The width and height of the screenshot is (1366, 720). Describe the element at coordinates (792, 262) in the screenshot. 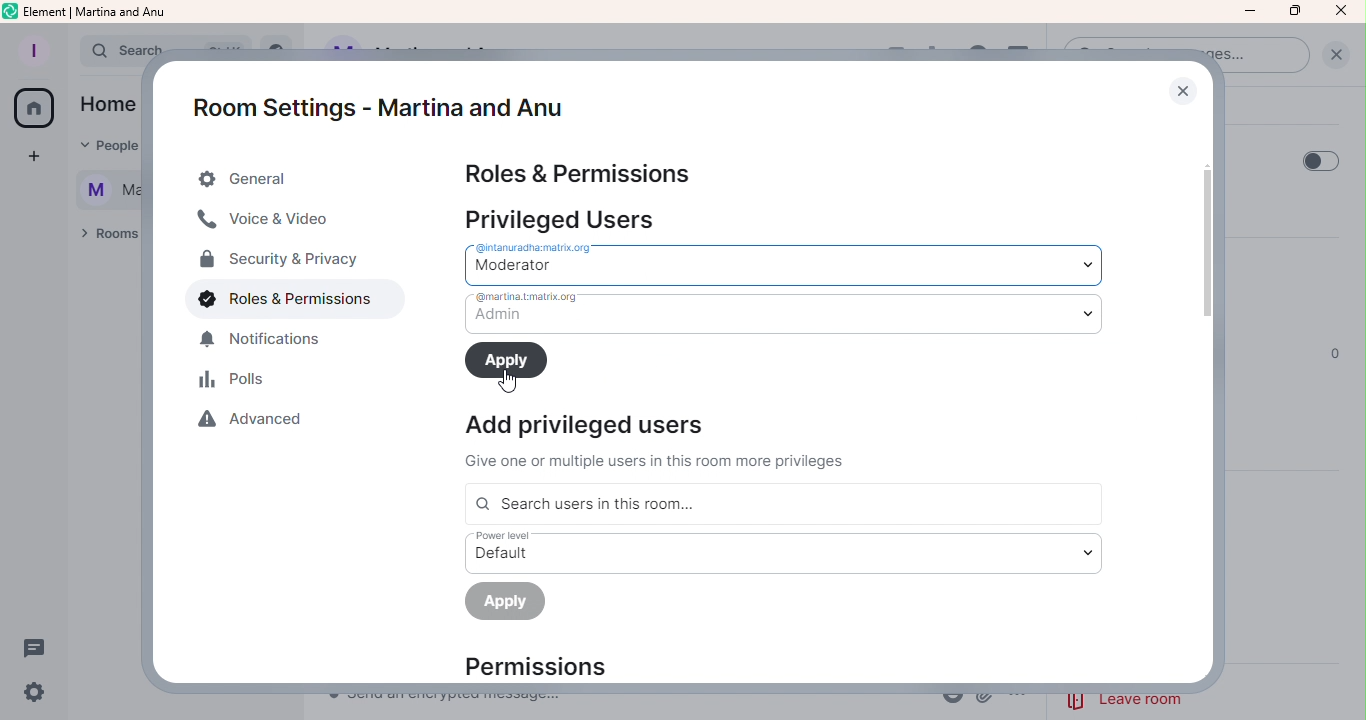

I see `Drop down menu` at that location.